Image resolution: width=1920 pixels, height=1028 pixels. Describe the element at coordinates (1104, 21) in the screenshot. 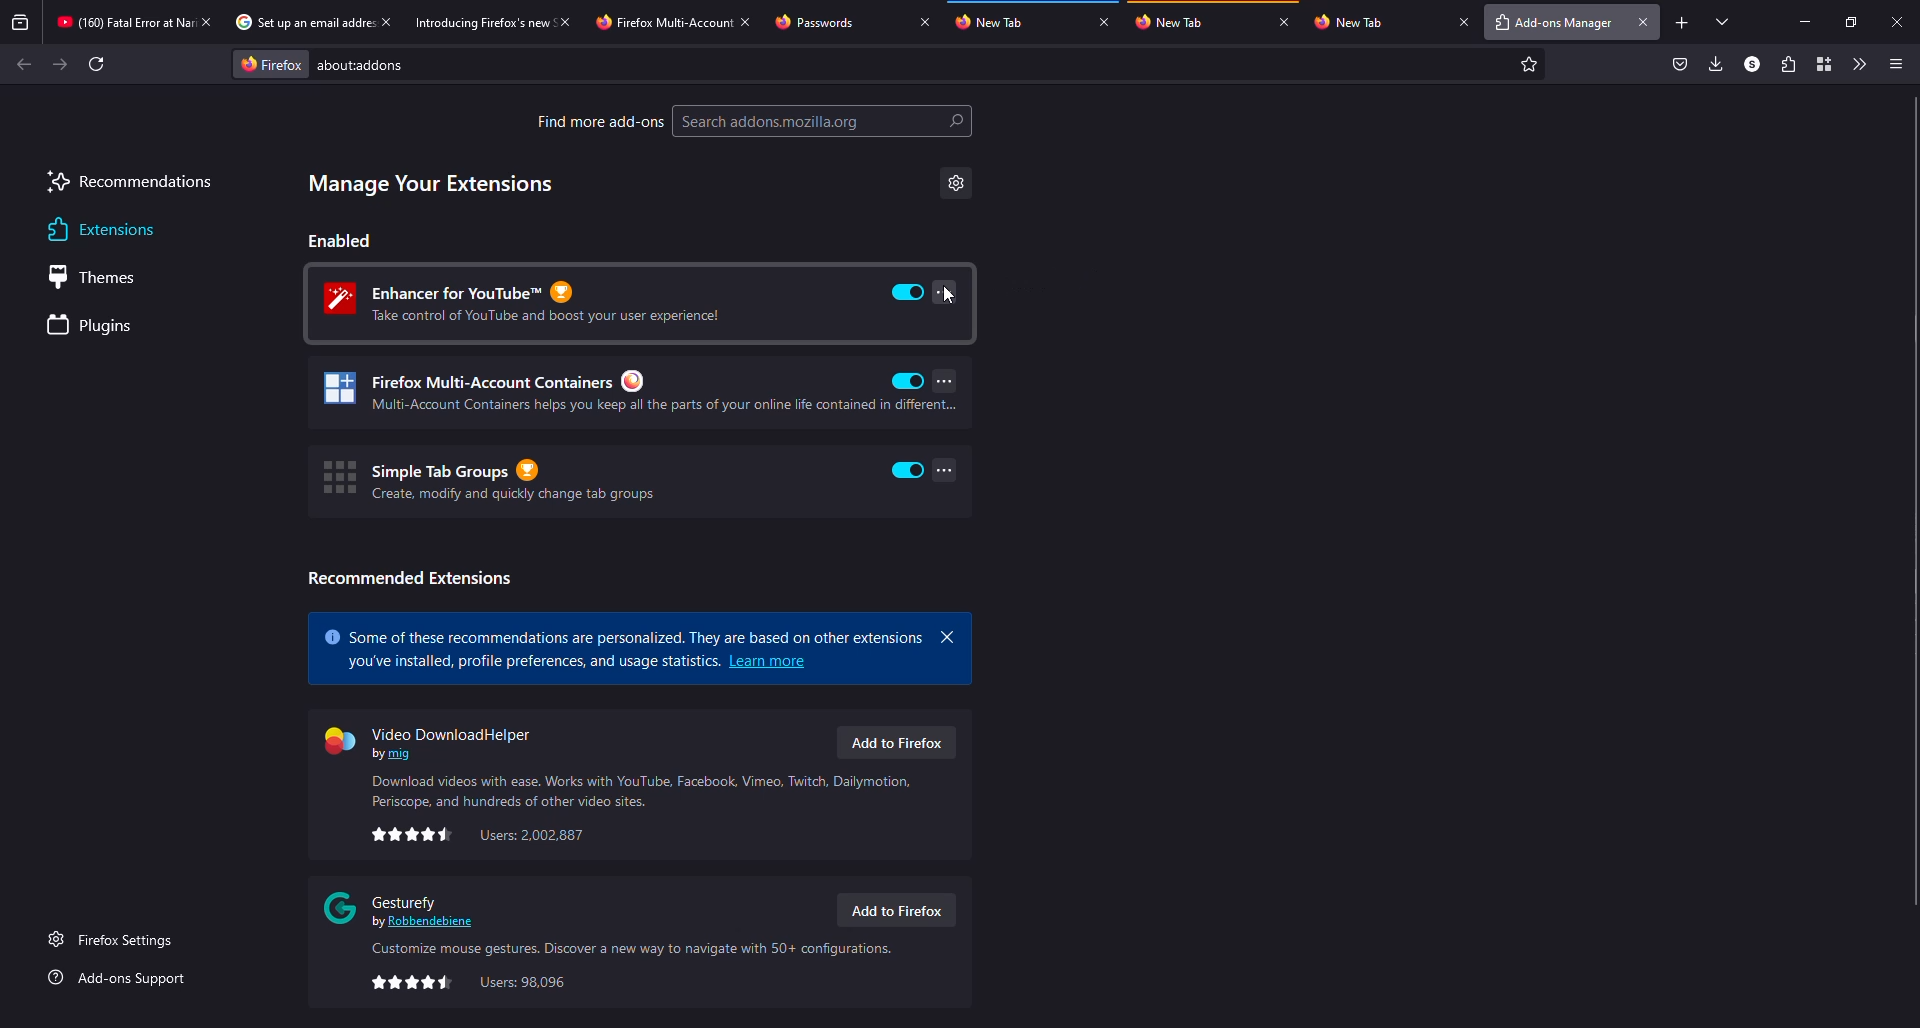

I see `close` at that location.